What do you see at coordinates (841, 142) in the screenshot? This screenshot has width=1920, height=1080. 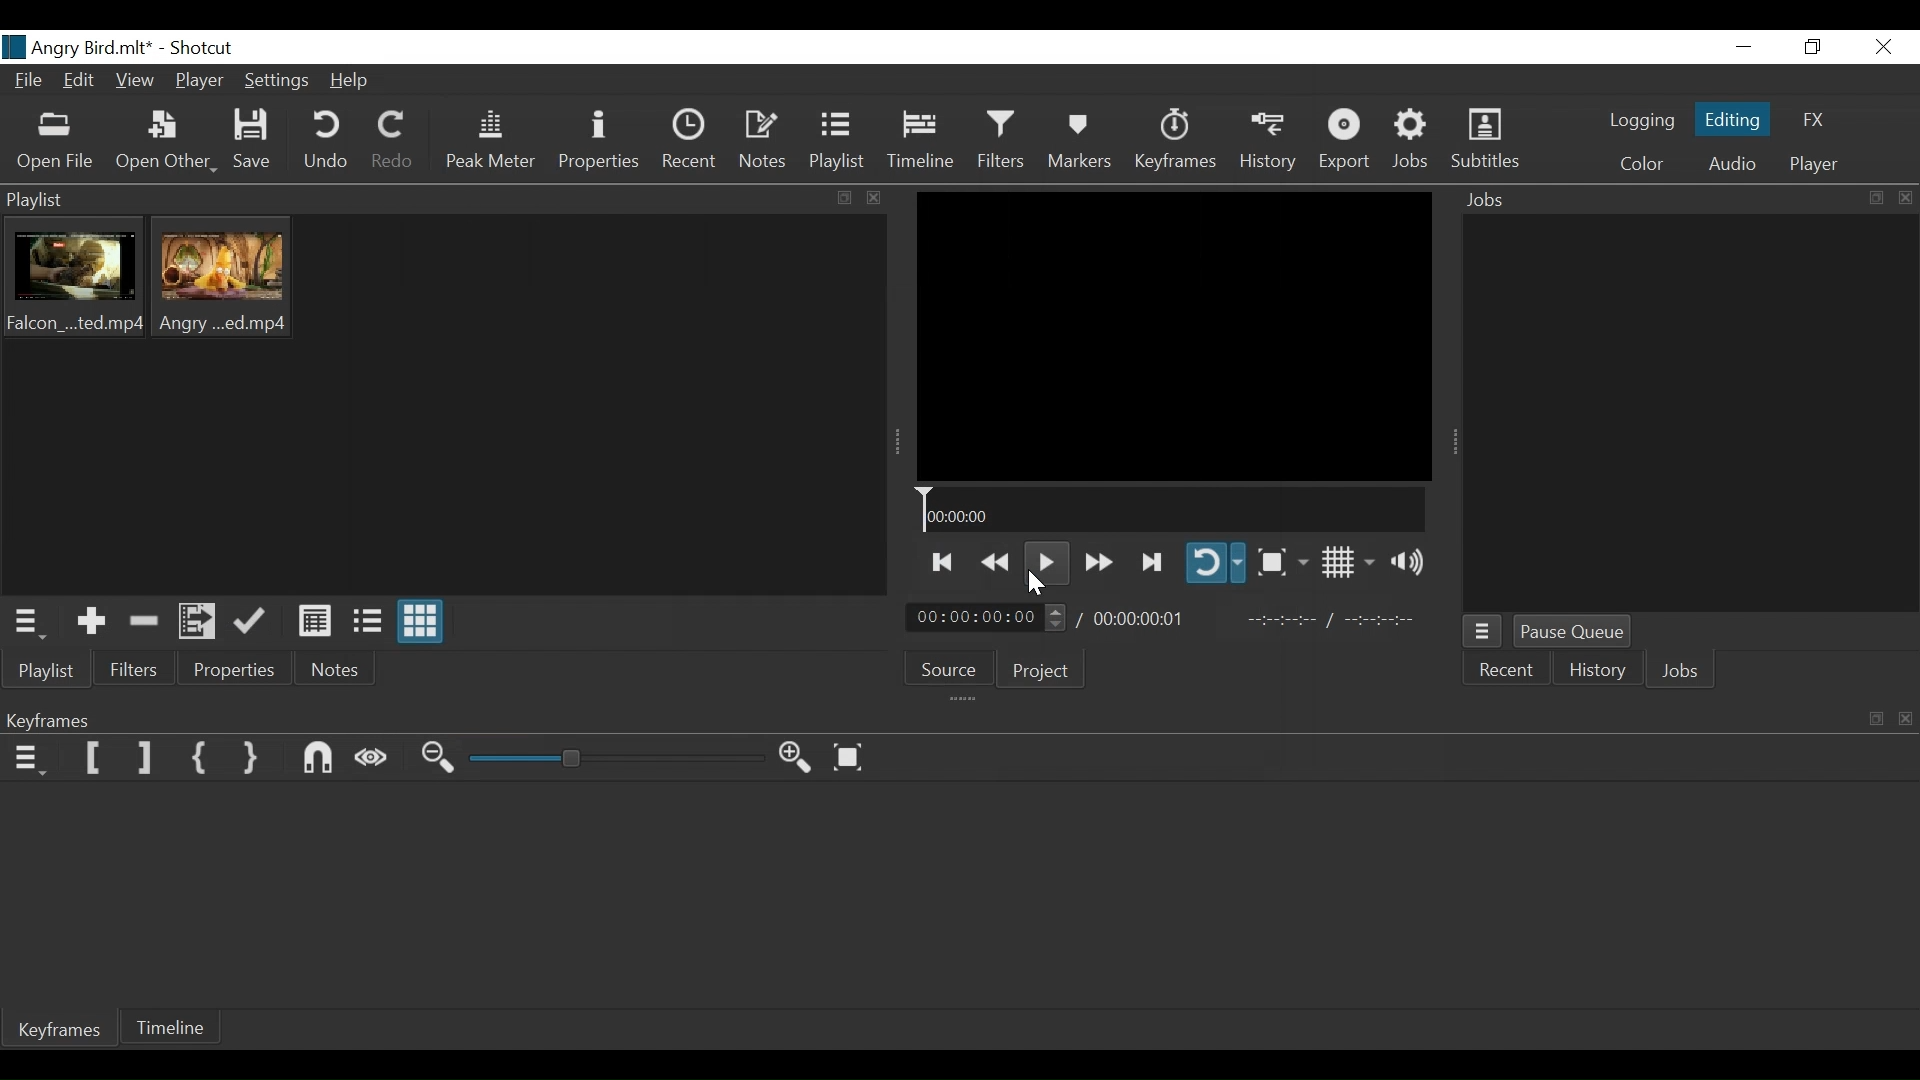 I see `Playlist` at bounding box center [841, 142].